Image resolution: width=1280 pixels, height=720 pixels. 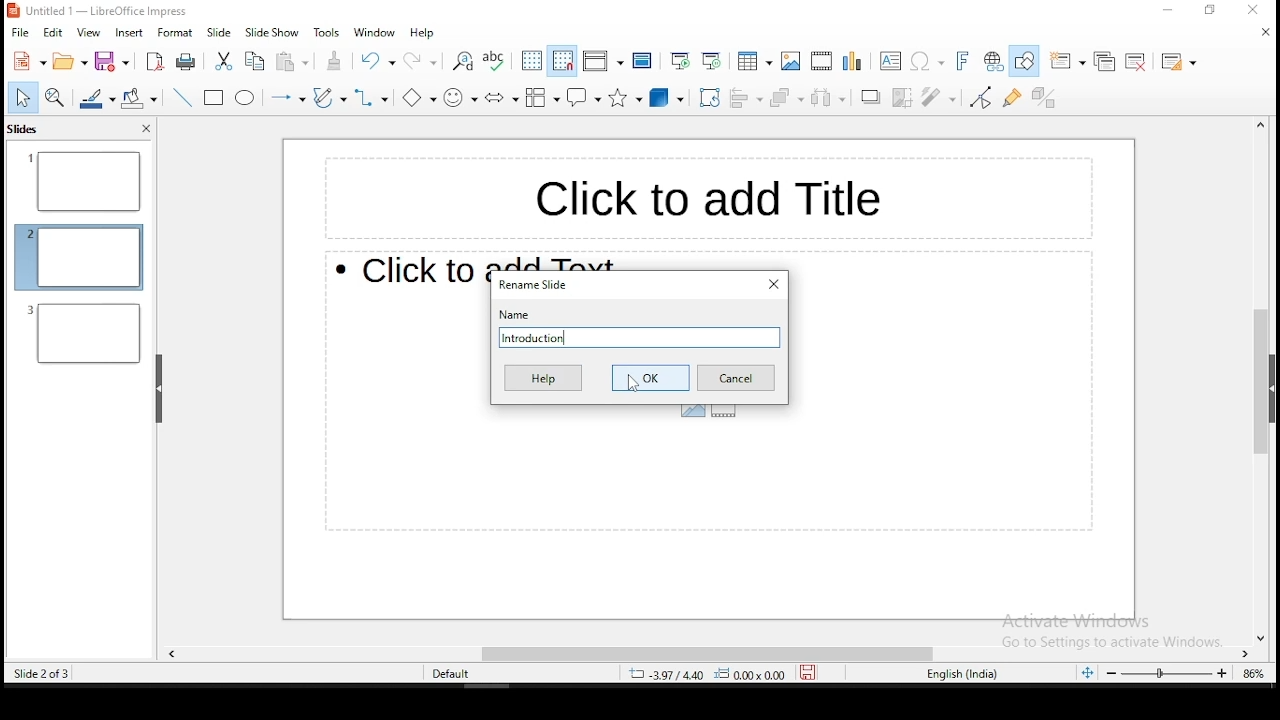 I want to click on crop image, so click(x=904, y=97).